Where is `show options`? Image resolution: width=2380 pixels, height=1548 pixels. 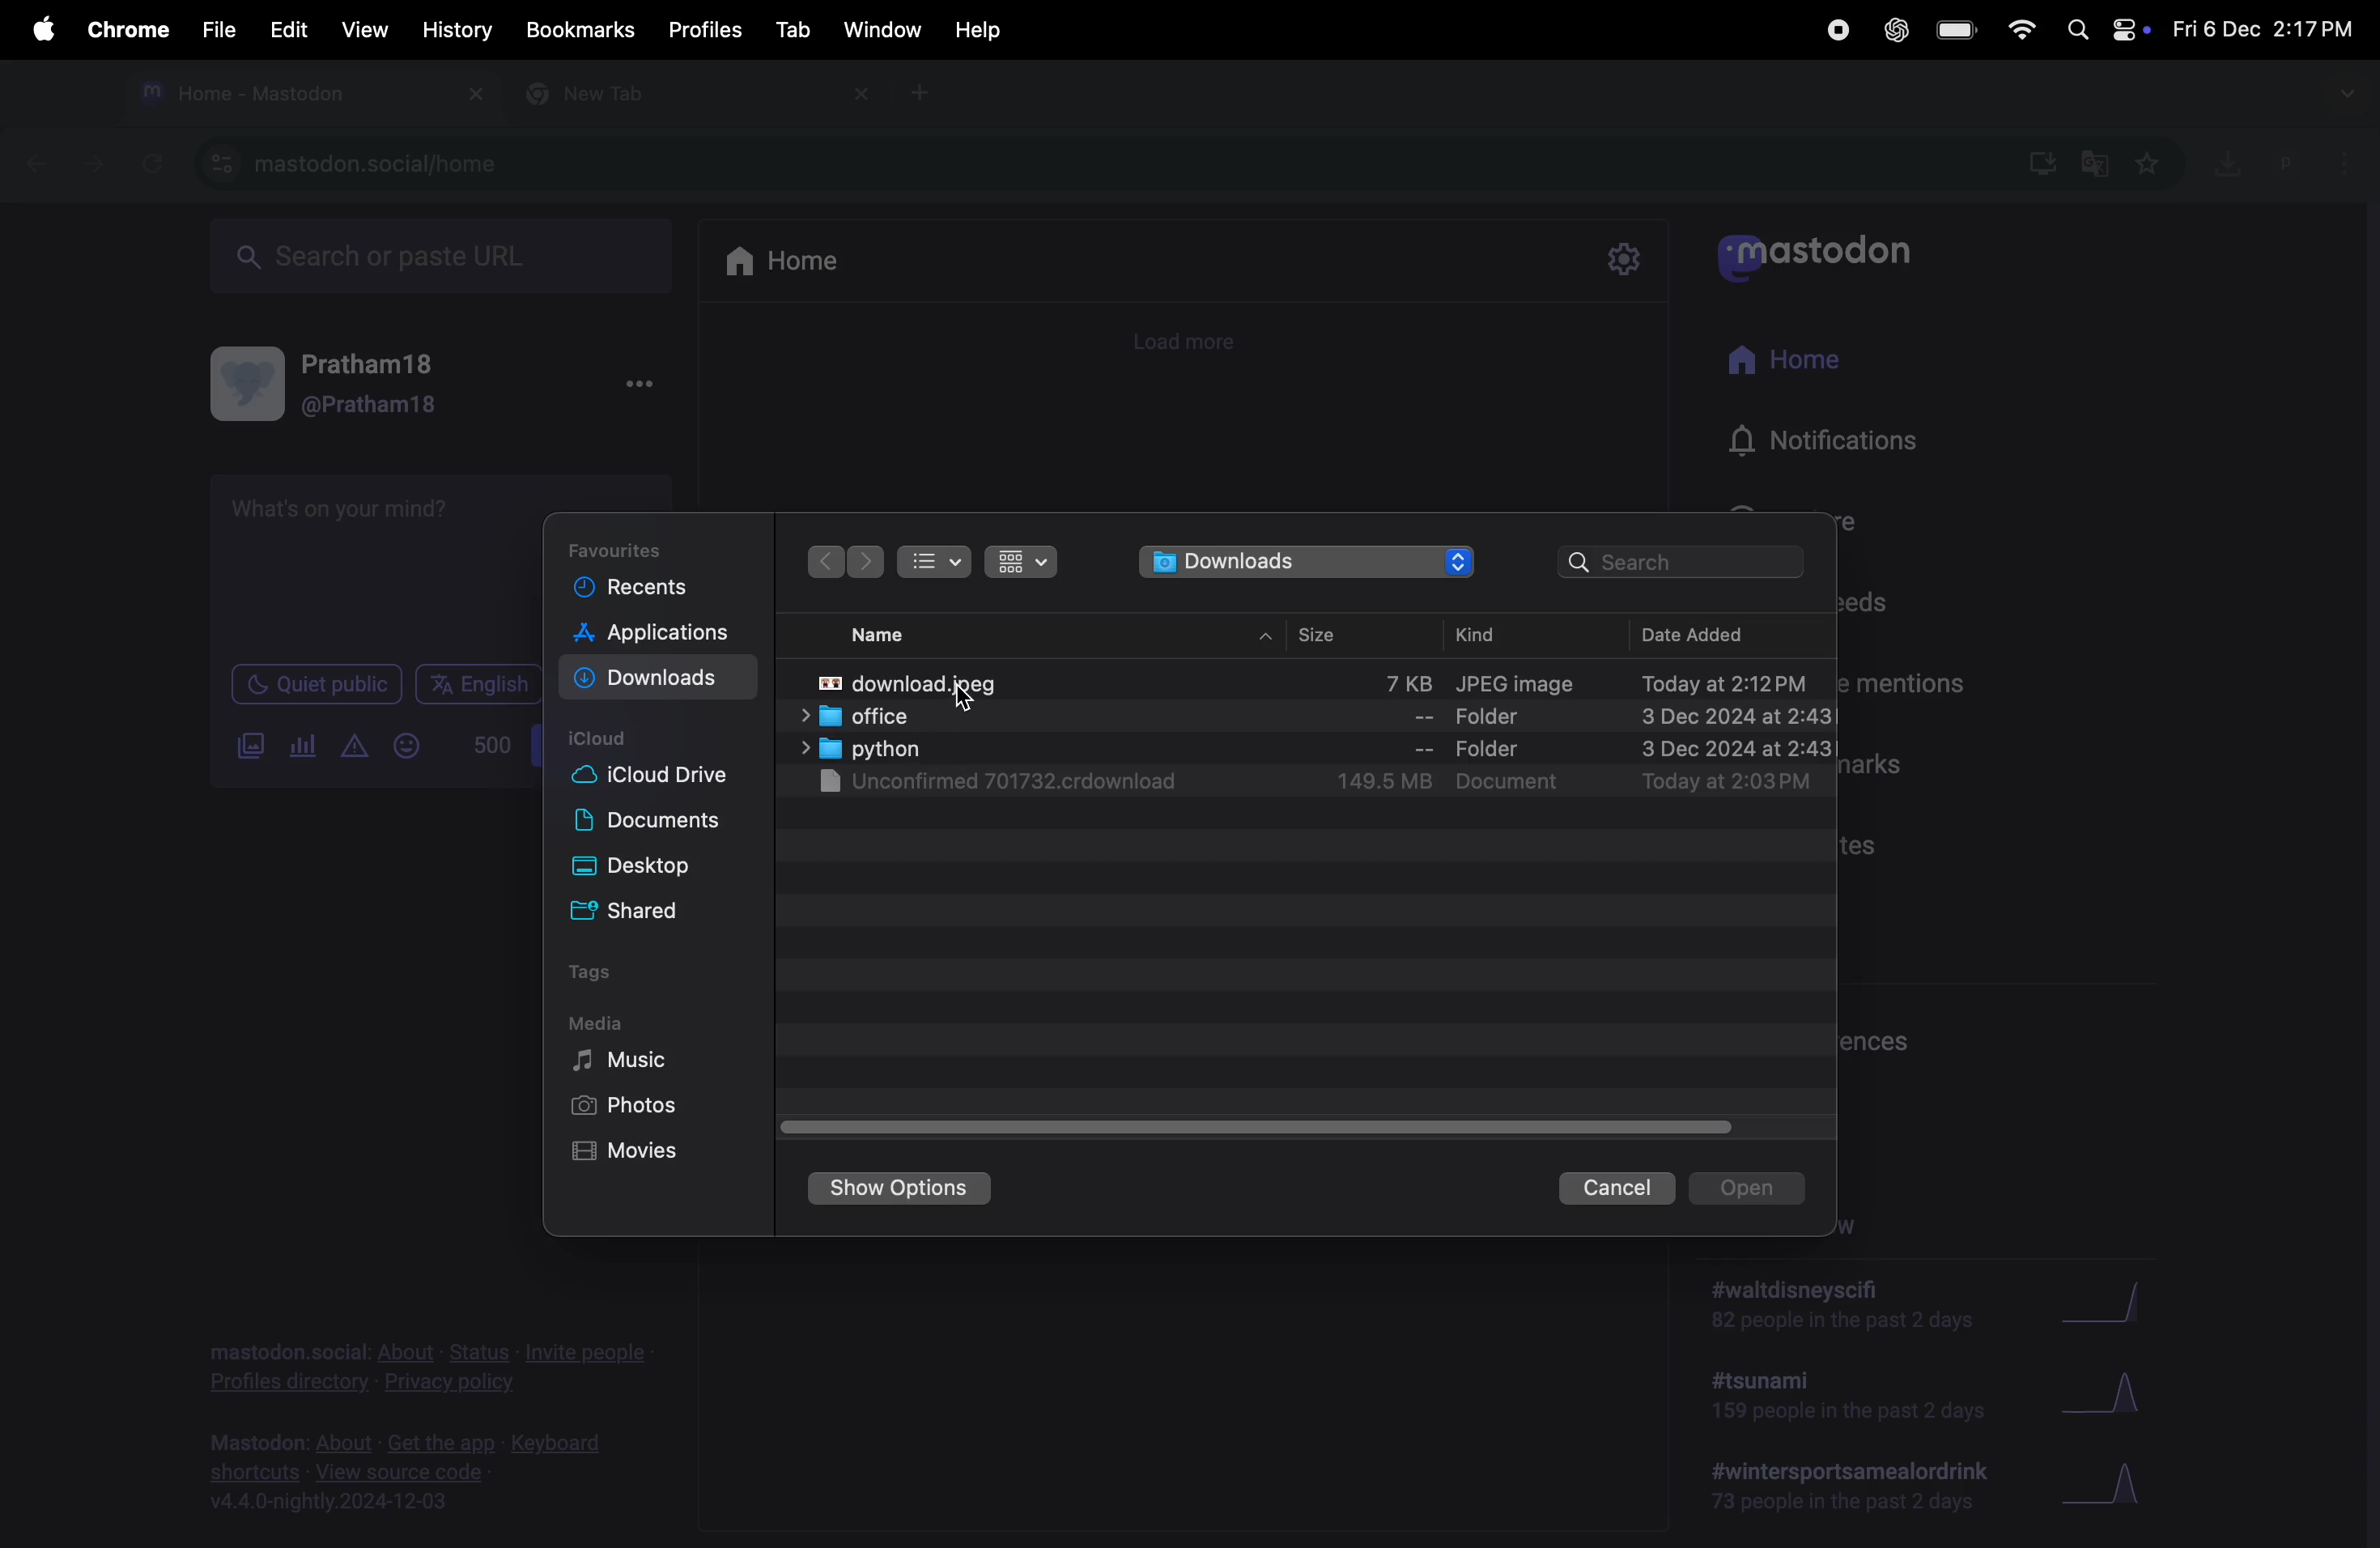 show options is located at coordinates (906, 1191).